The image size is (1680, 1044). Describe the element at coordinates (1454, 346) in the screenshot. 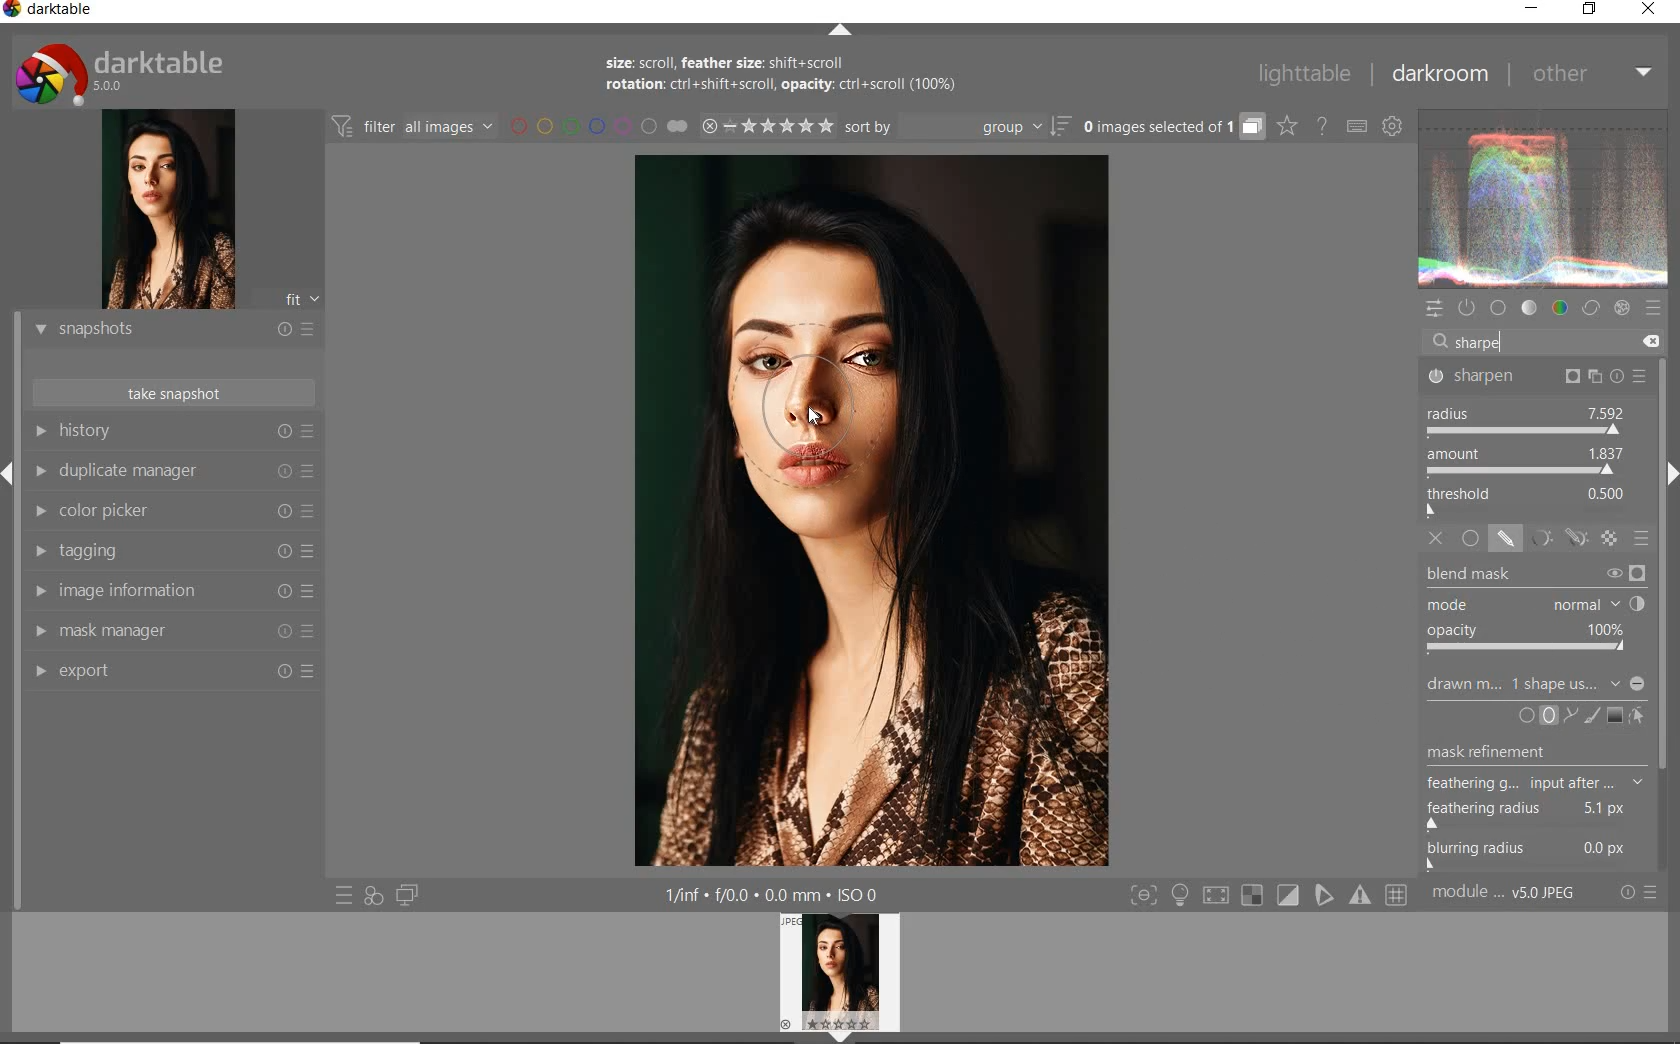

I see `EDITOR` at that location.